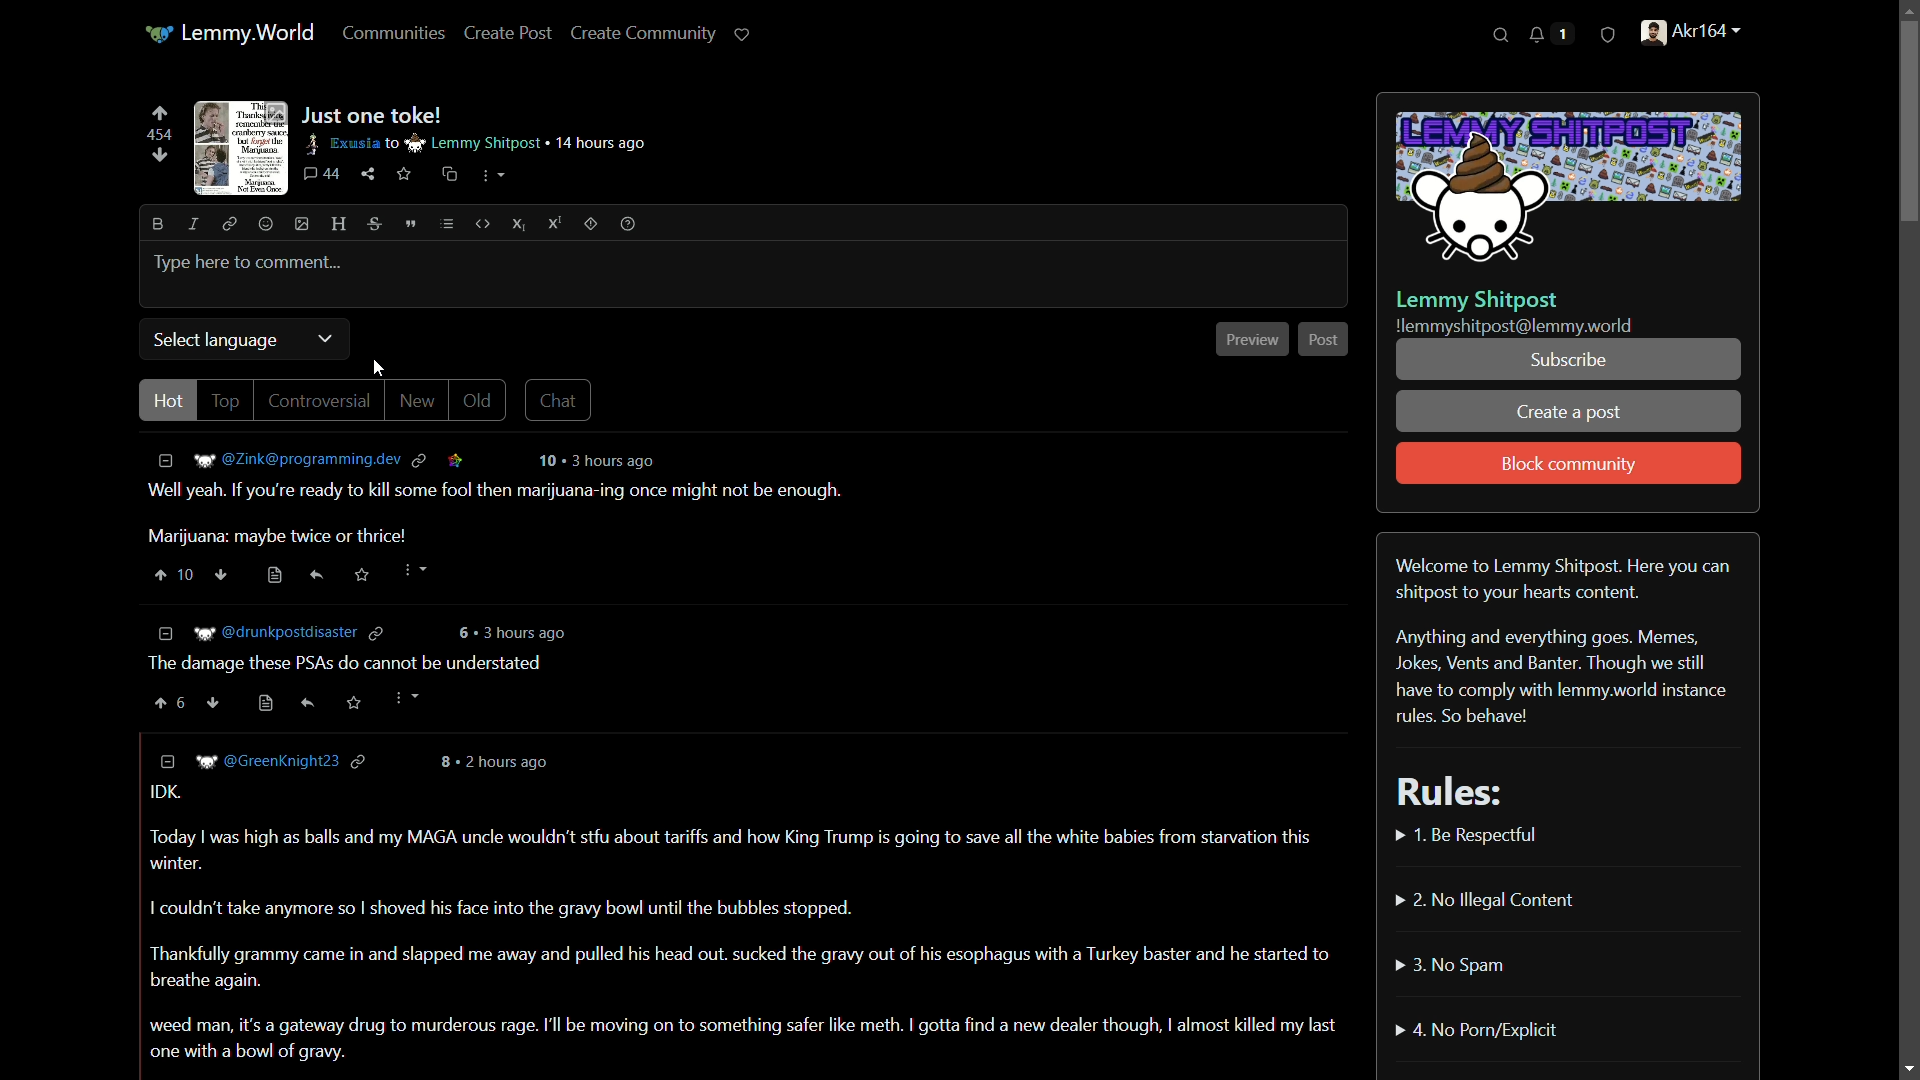 The width and height of the screenshot is (1920, 1080). I want to click on cross-post, so click(447, 177).